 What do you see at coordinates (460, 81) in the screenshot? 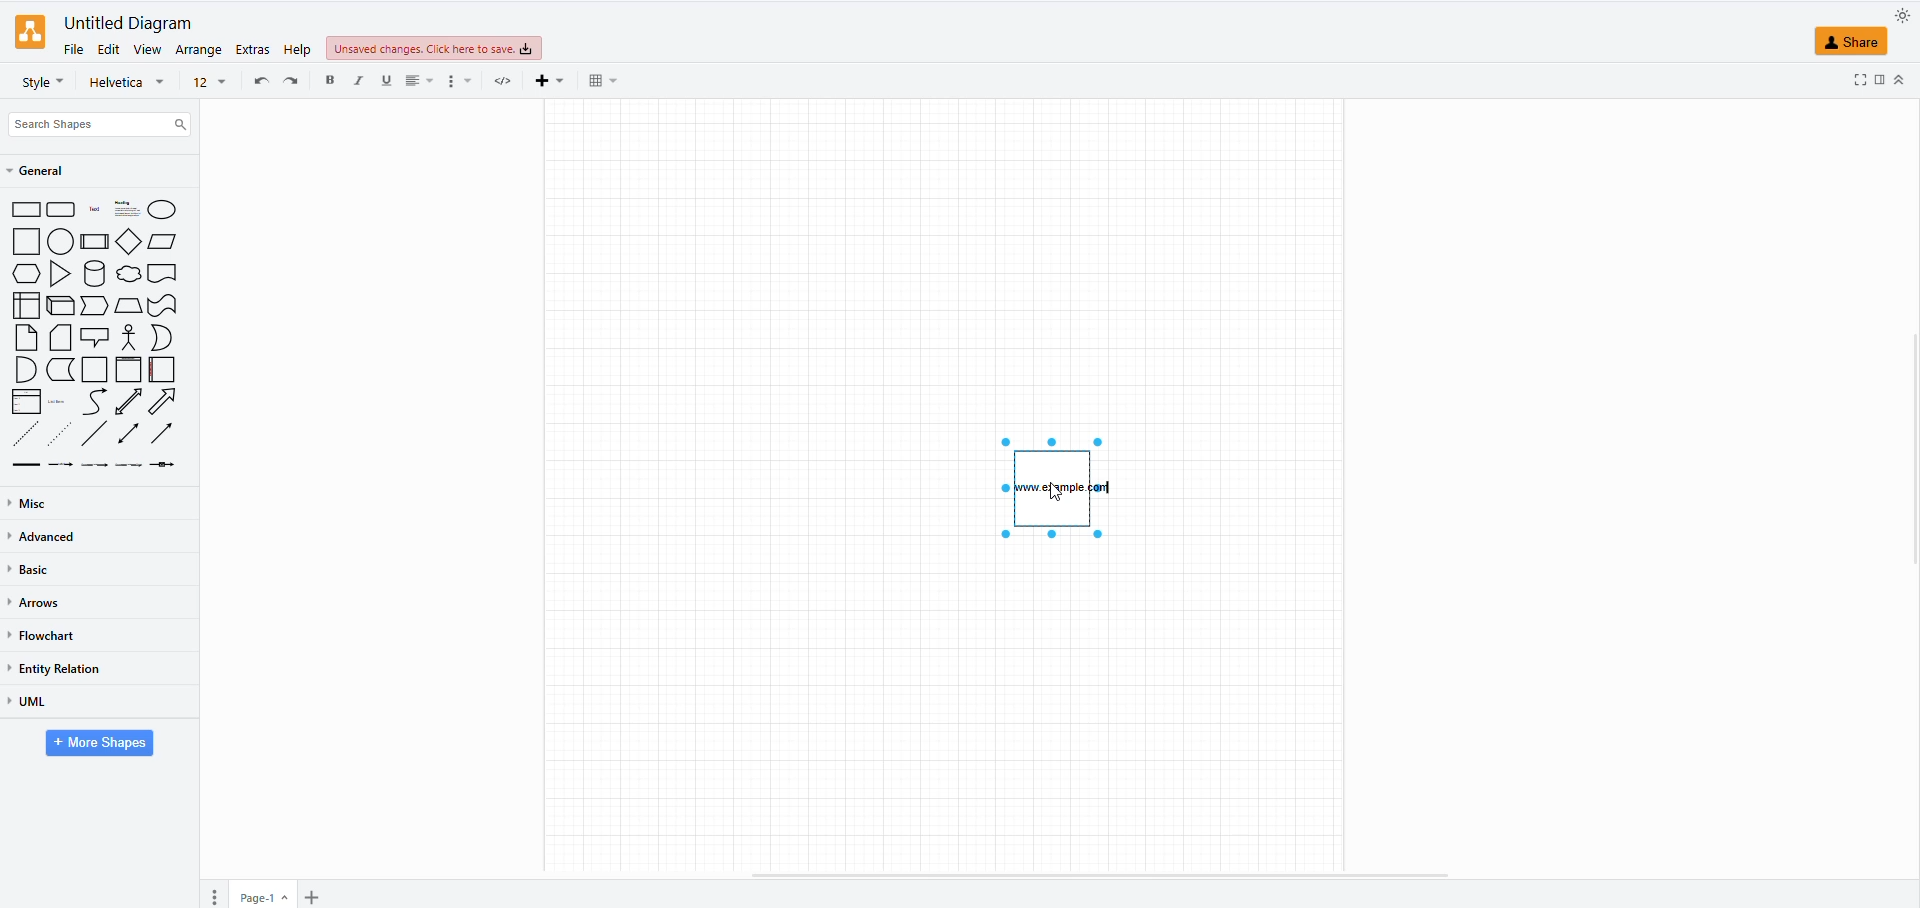
I see `more options` at bounding box center [460, 81].